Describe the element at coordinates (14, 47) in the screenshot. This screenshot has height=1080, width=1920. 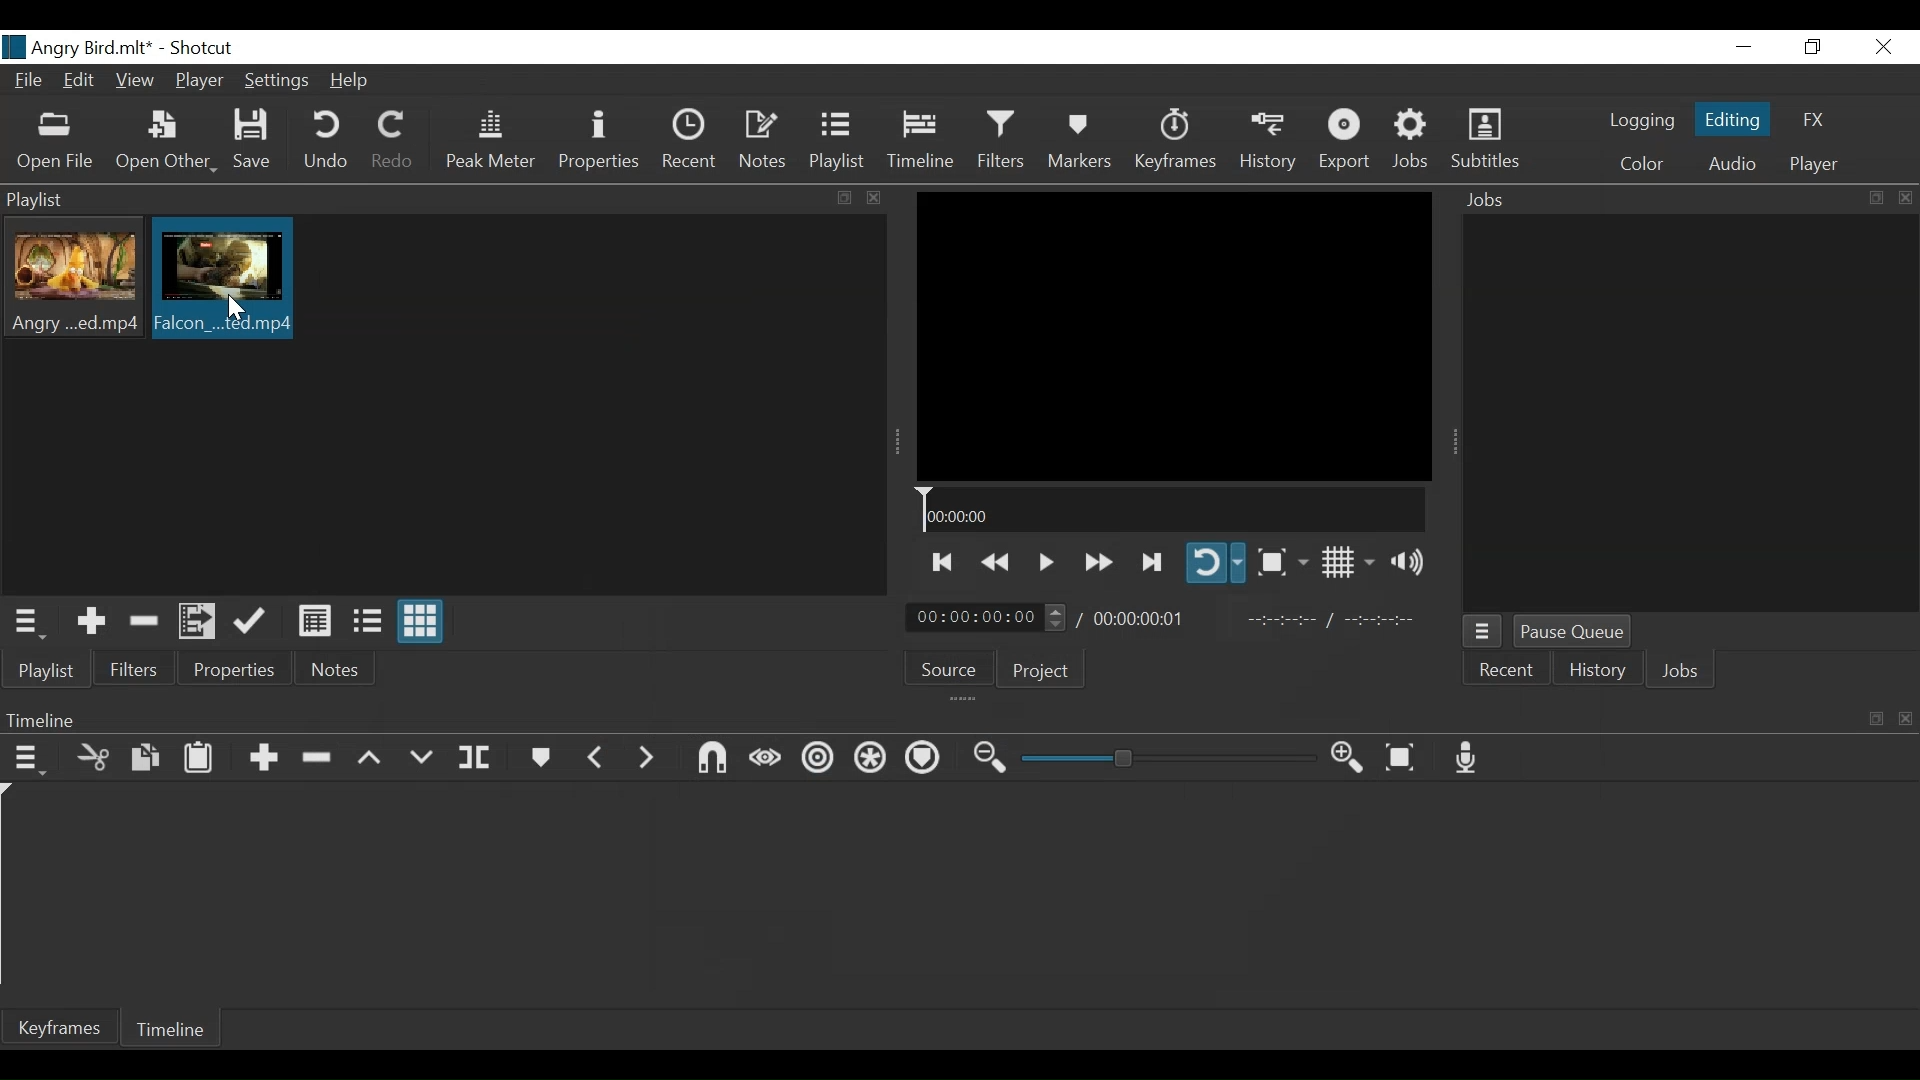
I see `logo` at that location.